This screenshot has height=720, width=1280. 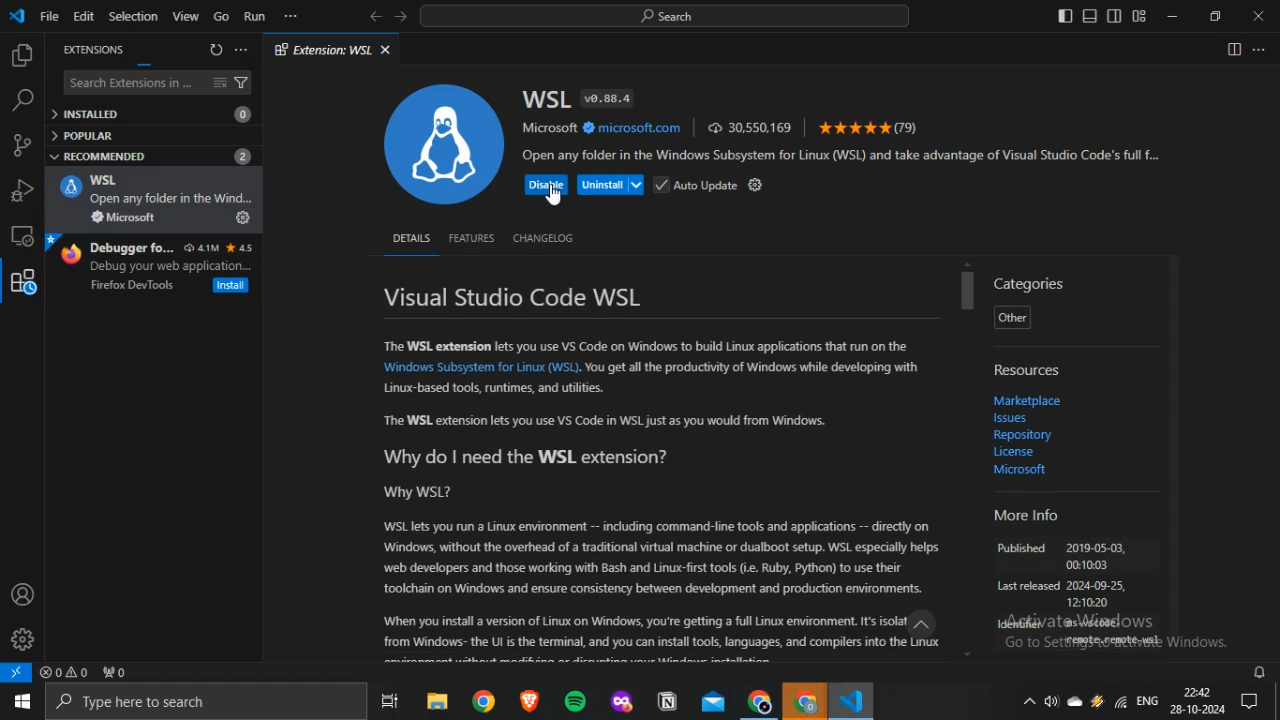 What do you see at coordinates (1027, 401) in the screenshot?
I see `‘Marketplace` at bounding box center [1027, 401].